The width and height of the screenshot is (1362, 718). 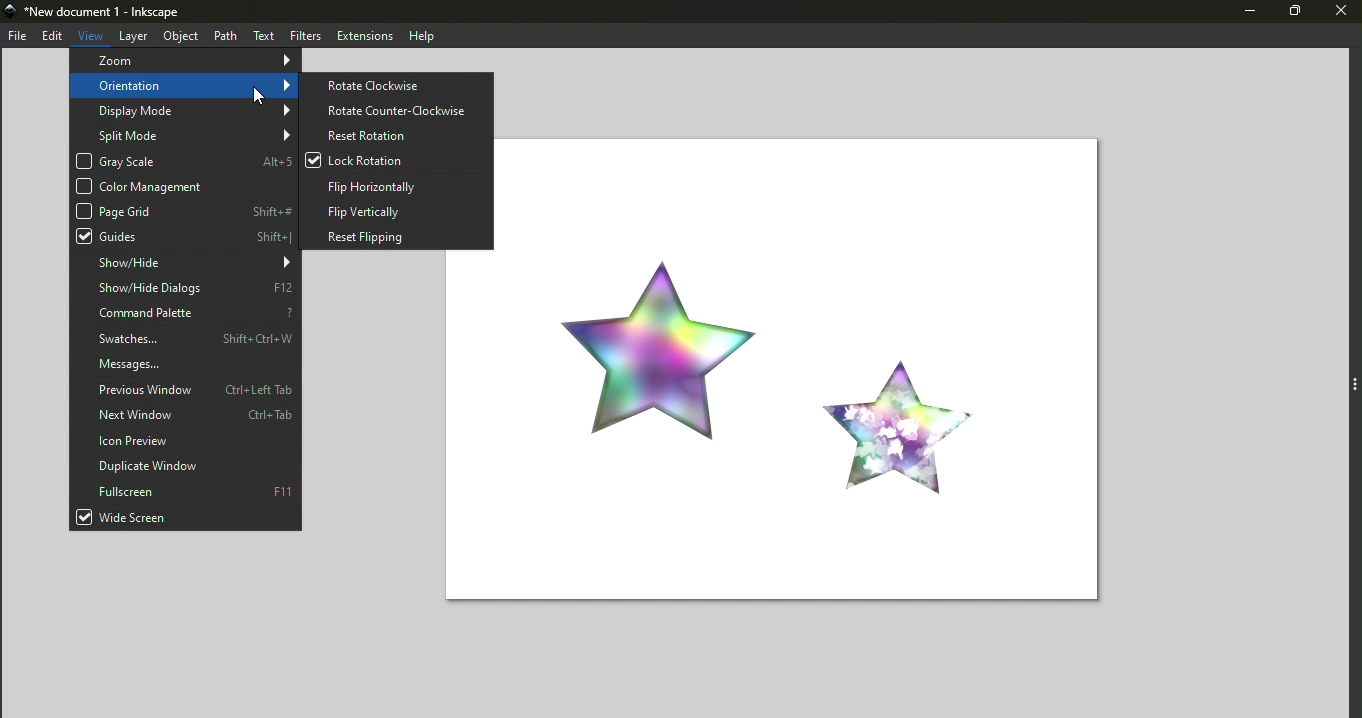 What do you see at coordinates (1241, 13) in the screenshot?
I see `Minimize` at bounding box center [1241, 13].